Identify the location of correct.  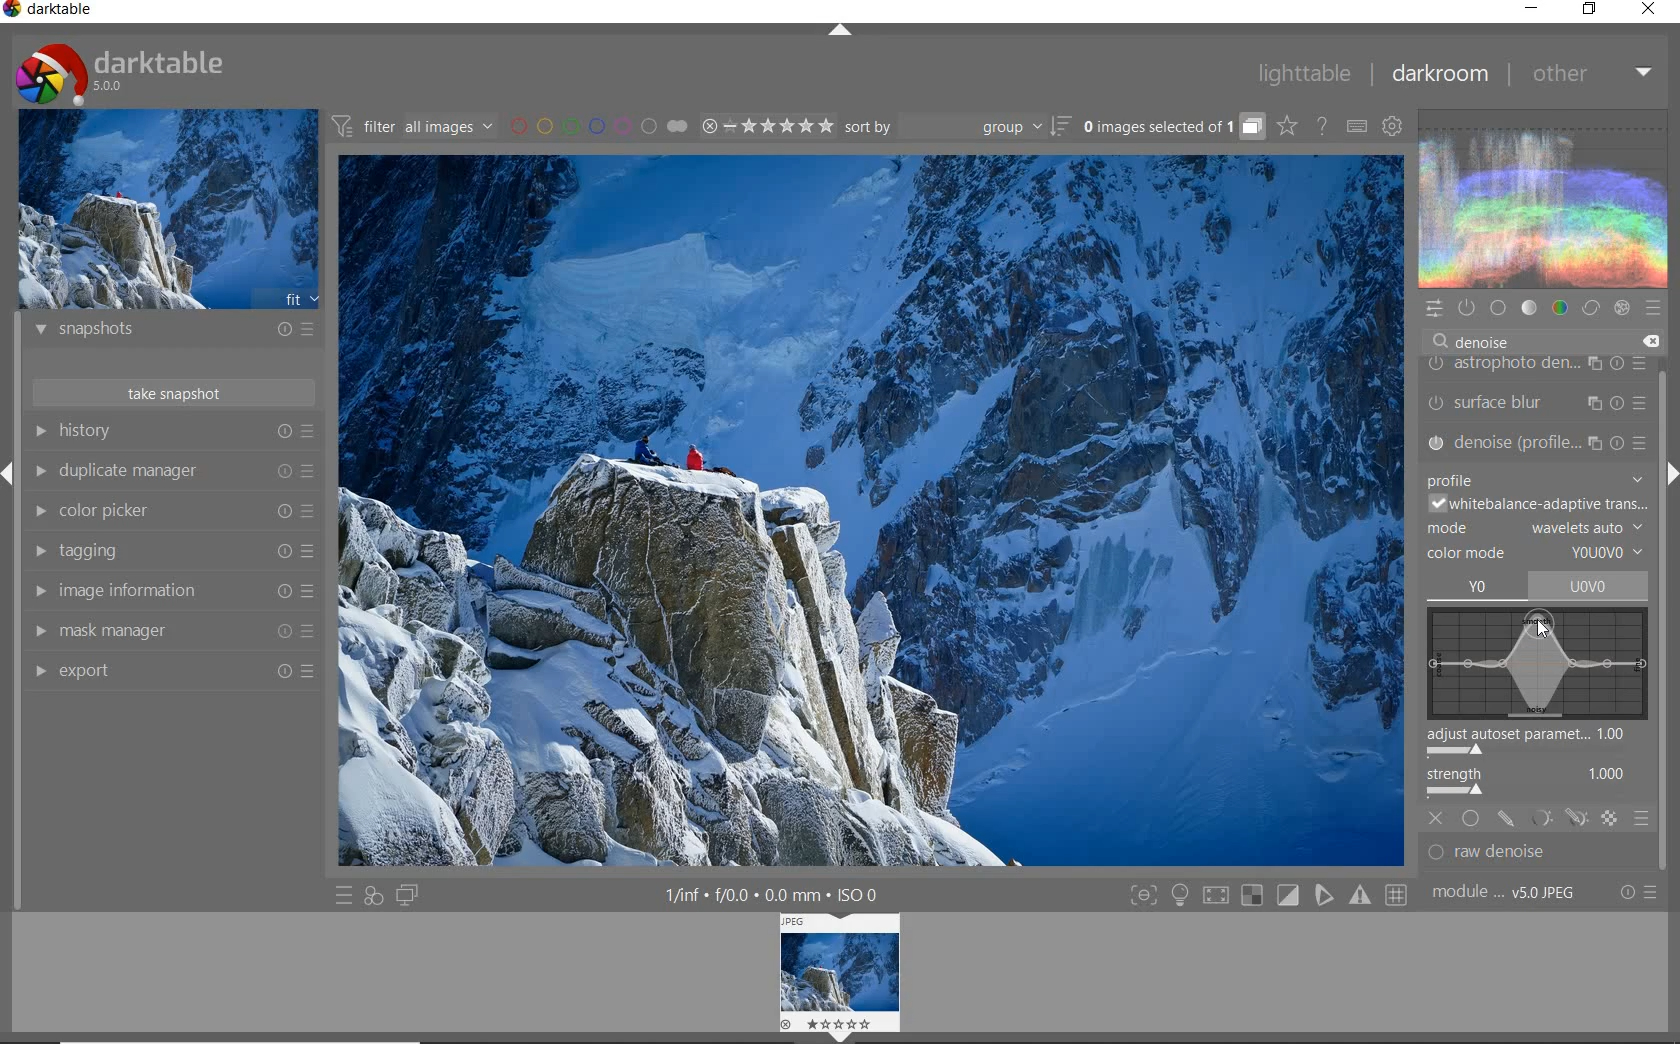
(1590, 307).